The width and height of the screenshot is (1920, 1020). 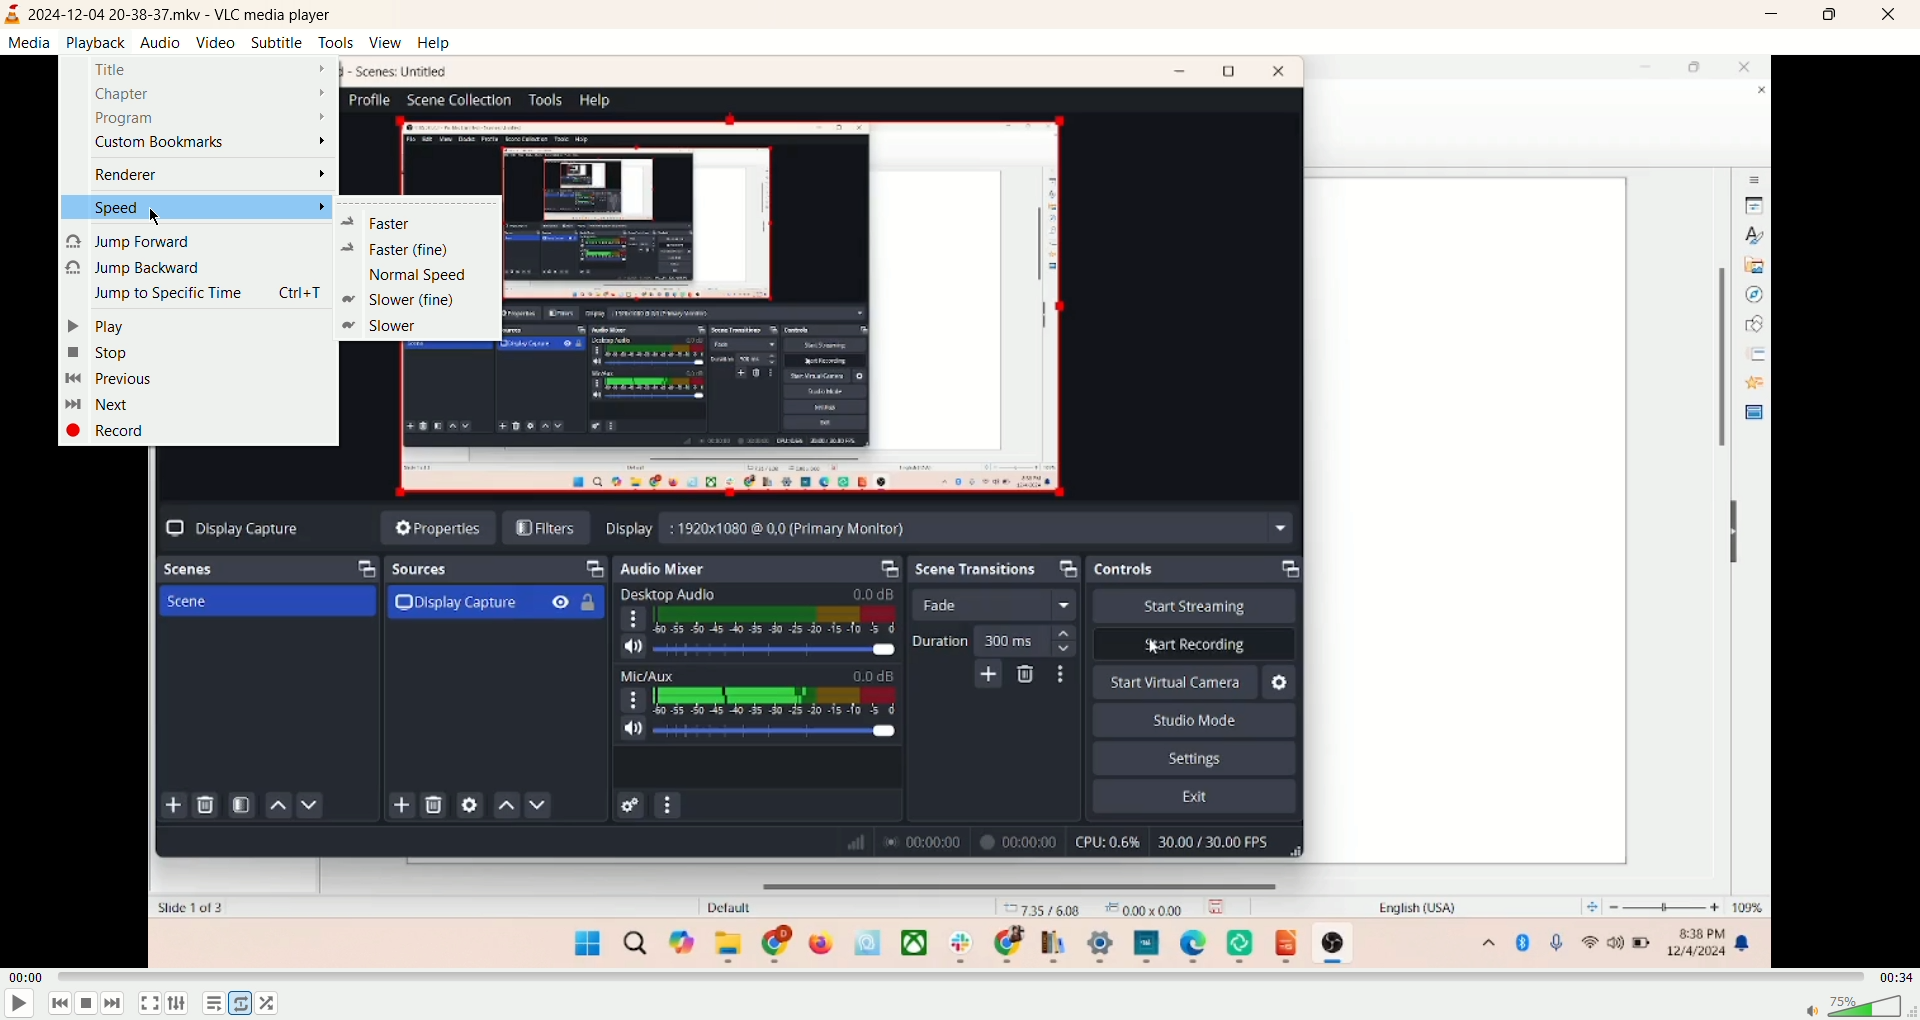 I want to click on played time, so click(x=26, y=976).